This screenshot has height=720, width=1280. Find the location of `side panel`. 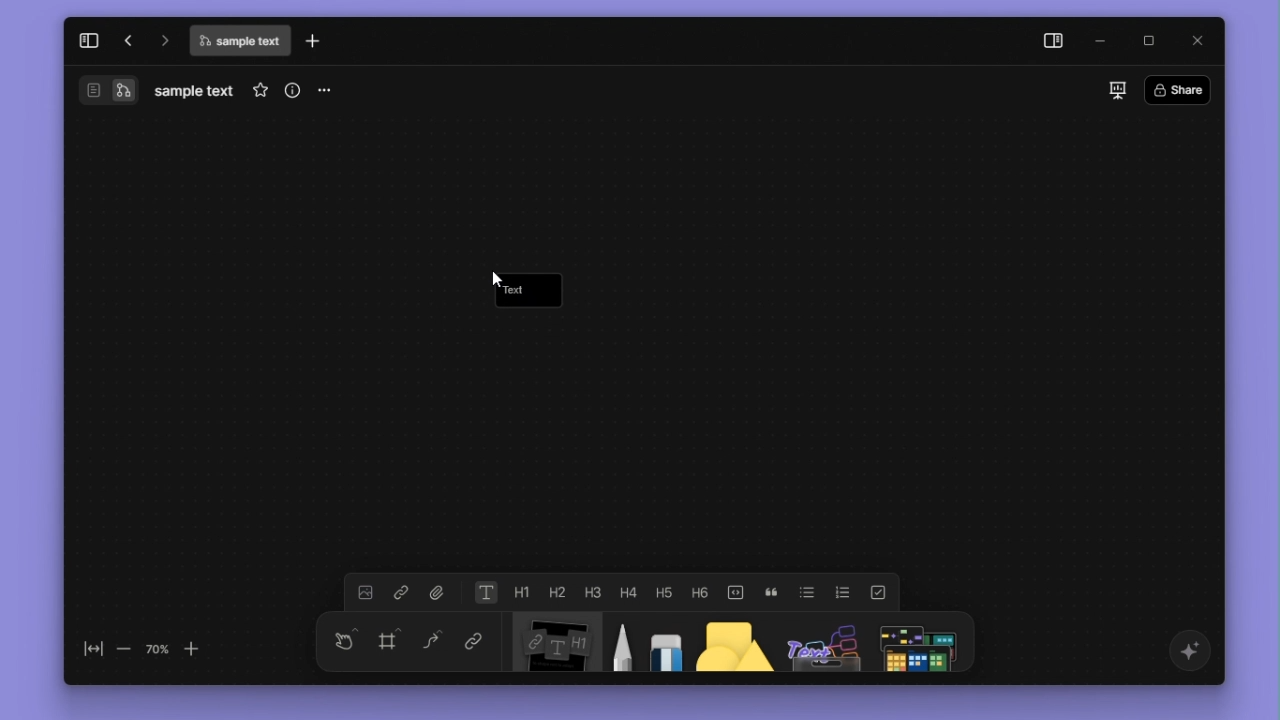

side panel is located at coordinates (1050, 41).